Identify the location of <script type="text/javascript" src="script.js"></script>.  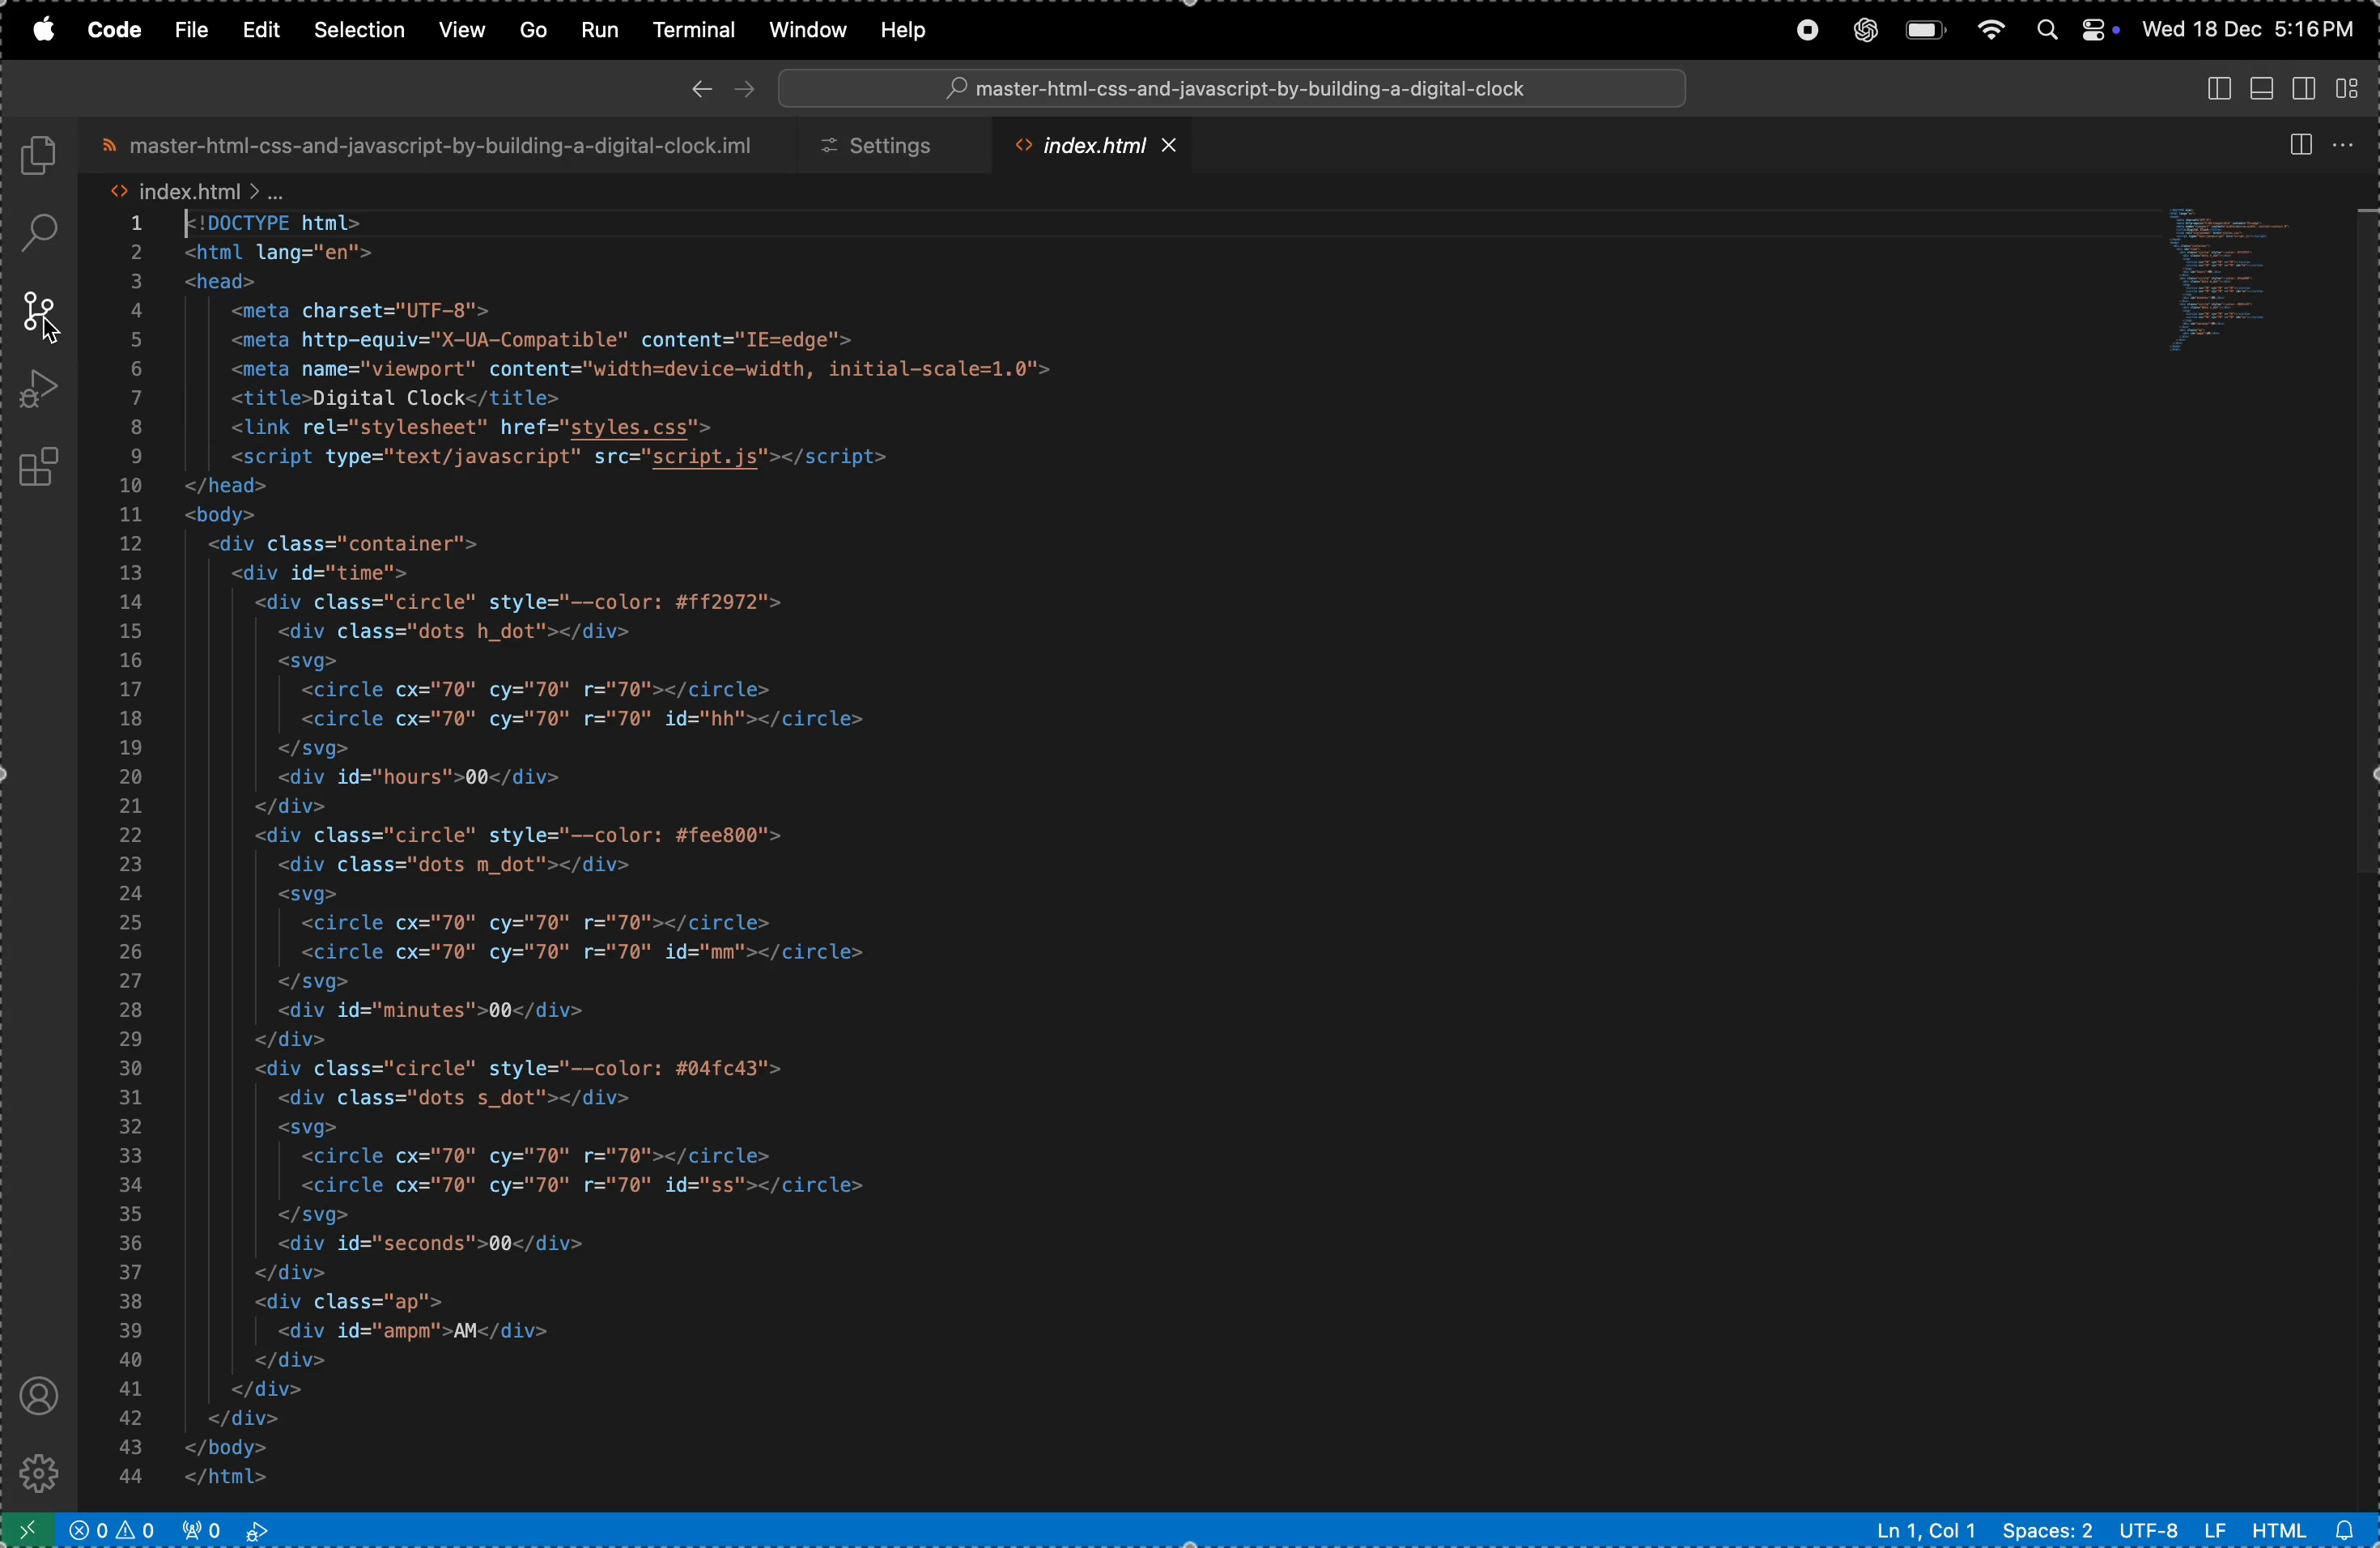
(587, 458).